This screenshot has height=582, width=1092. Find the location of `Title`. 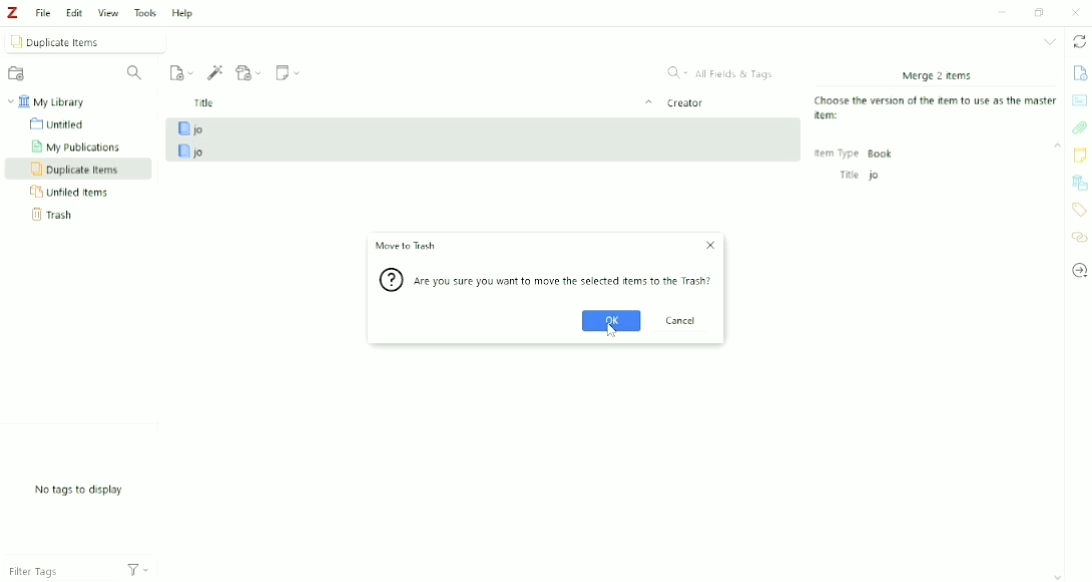

Title is located at coordinates (421, 103).